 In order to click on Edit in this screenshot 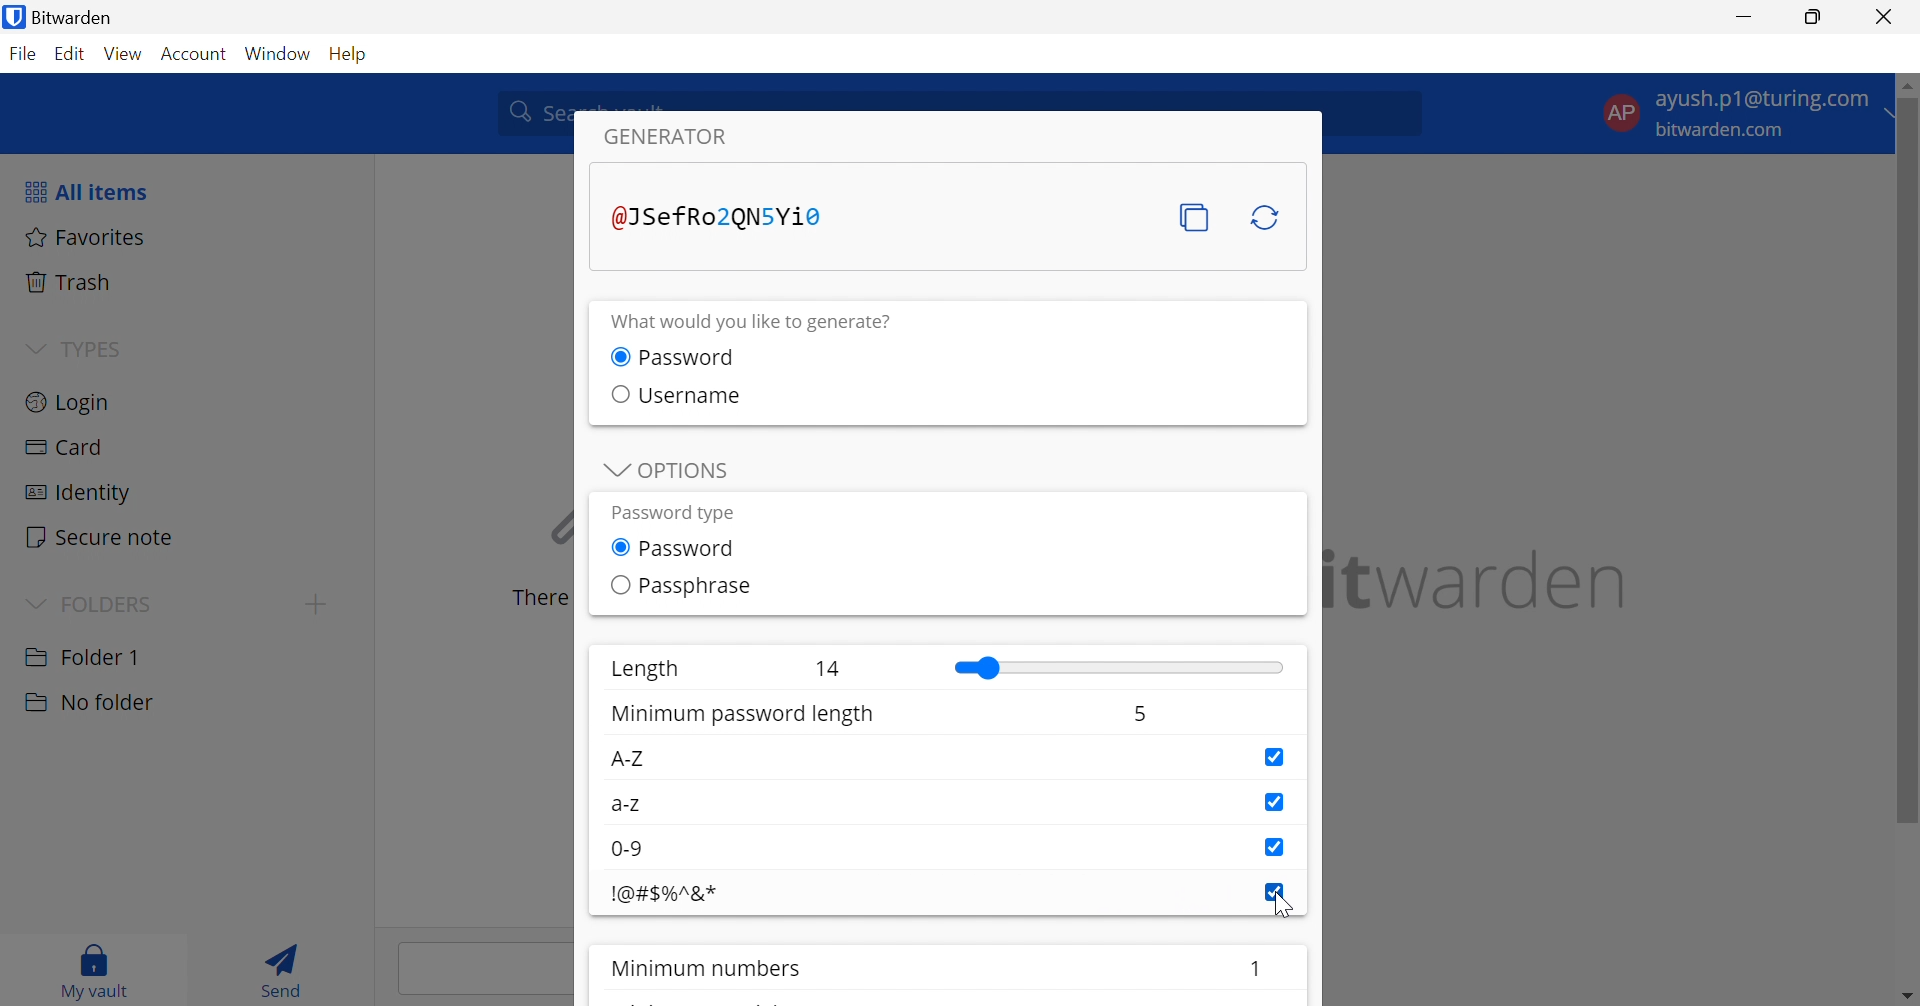, I will do `click(73, 55)`.